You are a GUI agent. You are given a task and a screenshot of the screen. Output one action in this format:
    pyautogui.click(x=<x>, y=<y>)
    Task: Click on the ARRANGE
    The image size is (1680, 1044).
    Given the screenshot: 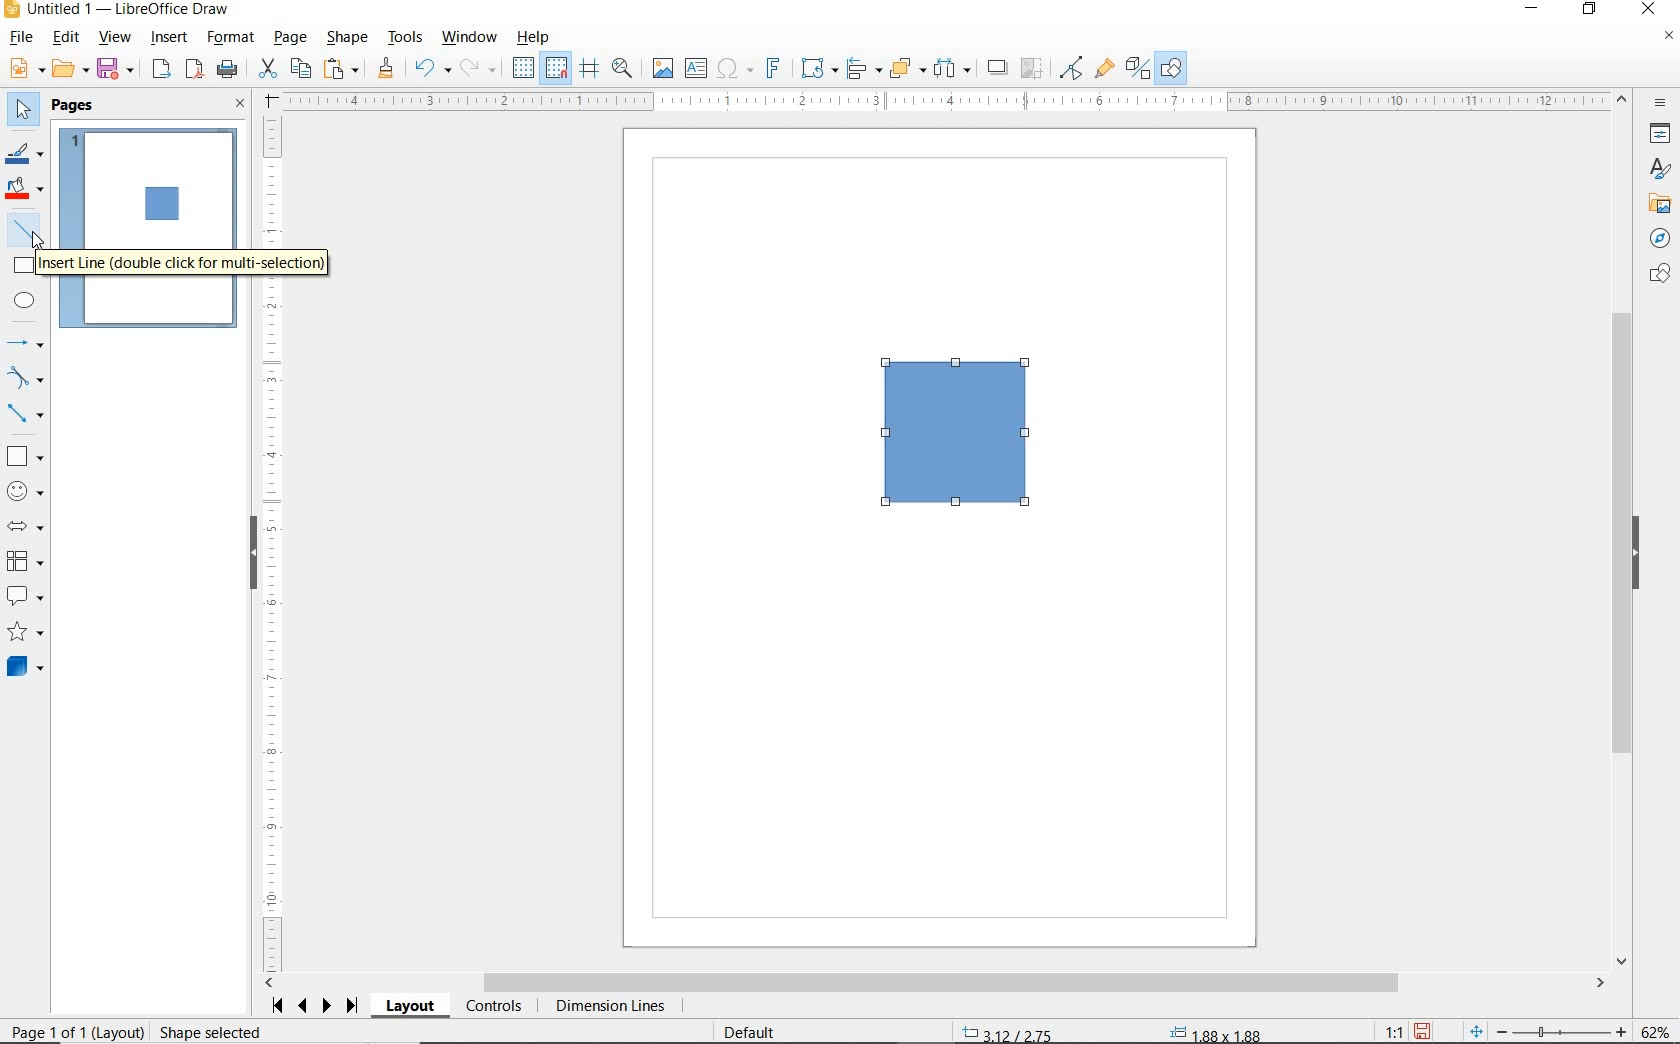 What is the action you would take?
    pyautogui.click(x=908, y=67)
    